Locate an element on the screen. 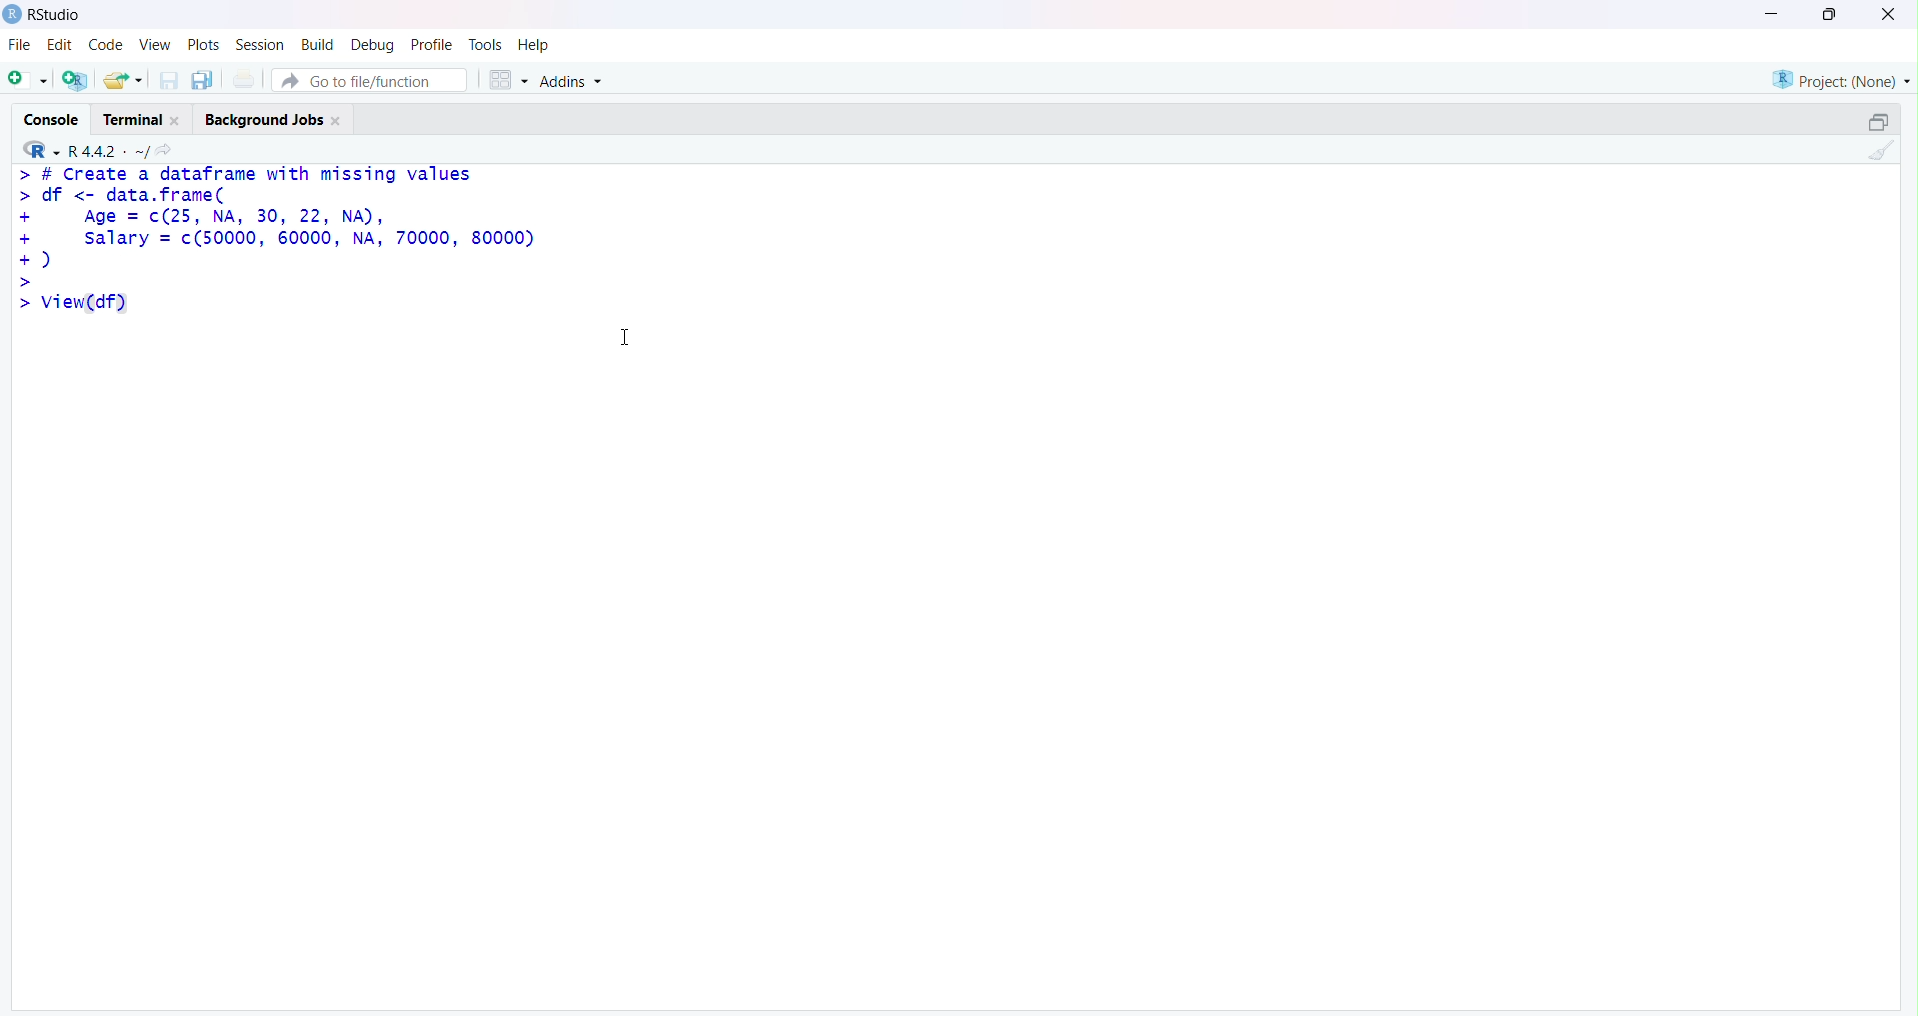 The width and height of the screenshot is (1918, 1016). Plots is located at coordinates (200, 44).